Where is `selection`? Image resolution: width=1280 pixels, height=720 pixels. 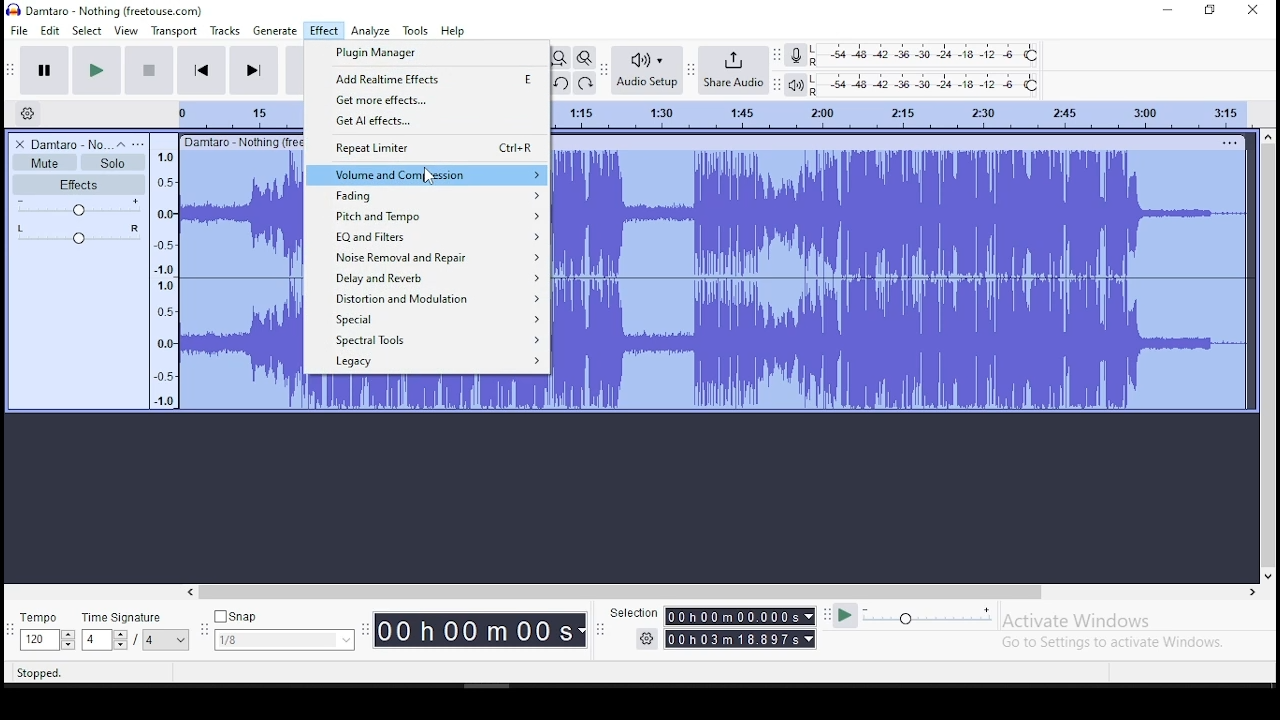
selection is located at coordinates (631, 610).